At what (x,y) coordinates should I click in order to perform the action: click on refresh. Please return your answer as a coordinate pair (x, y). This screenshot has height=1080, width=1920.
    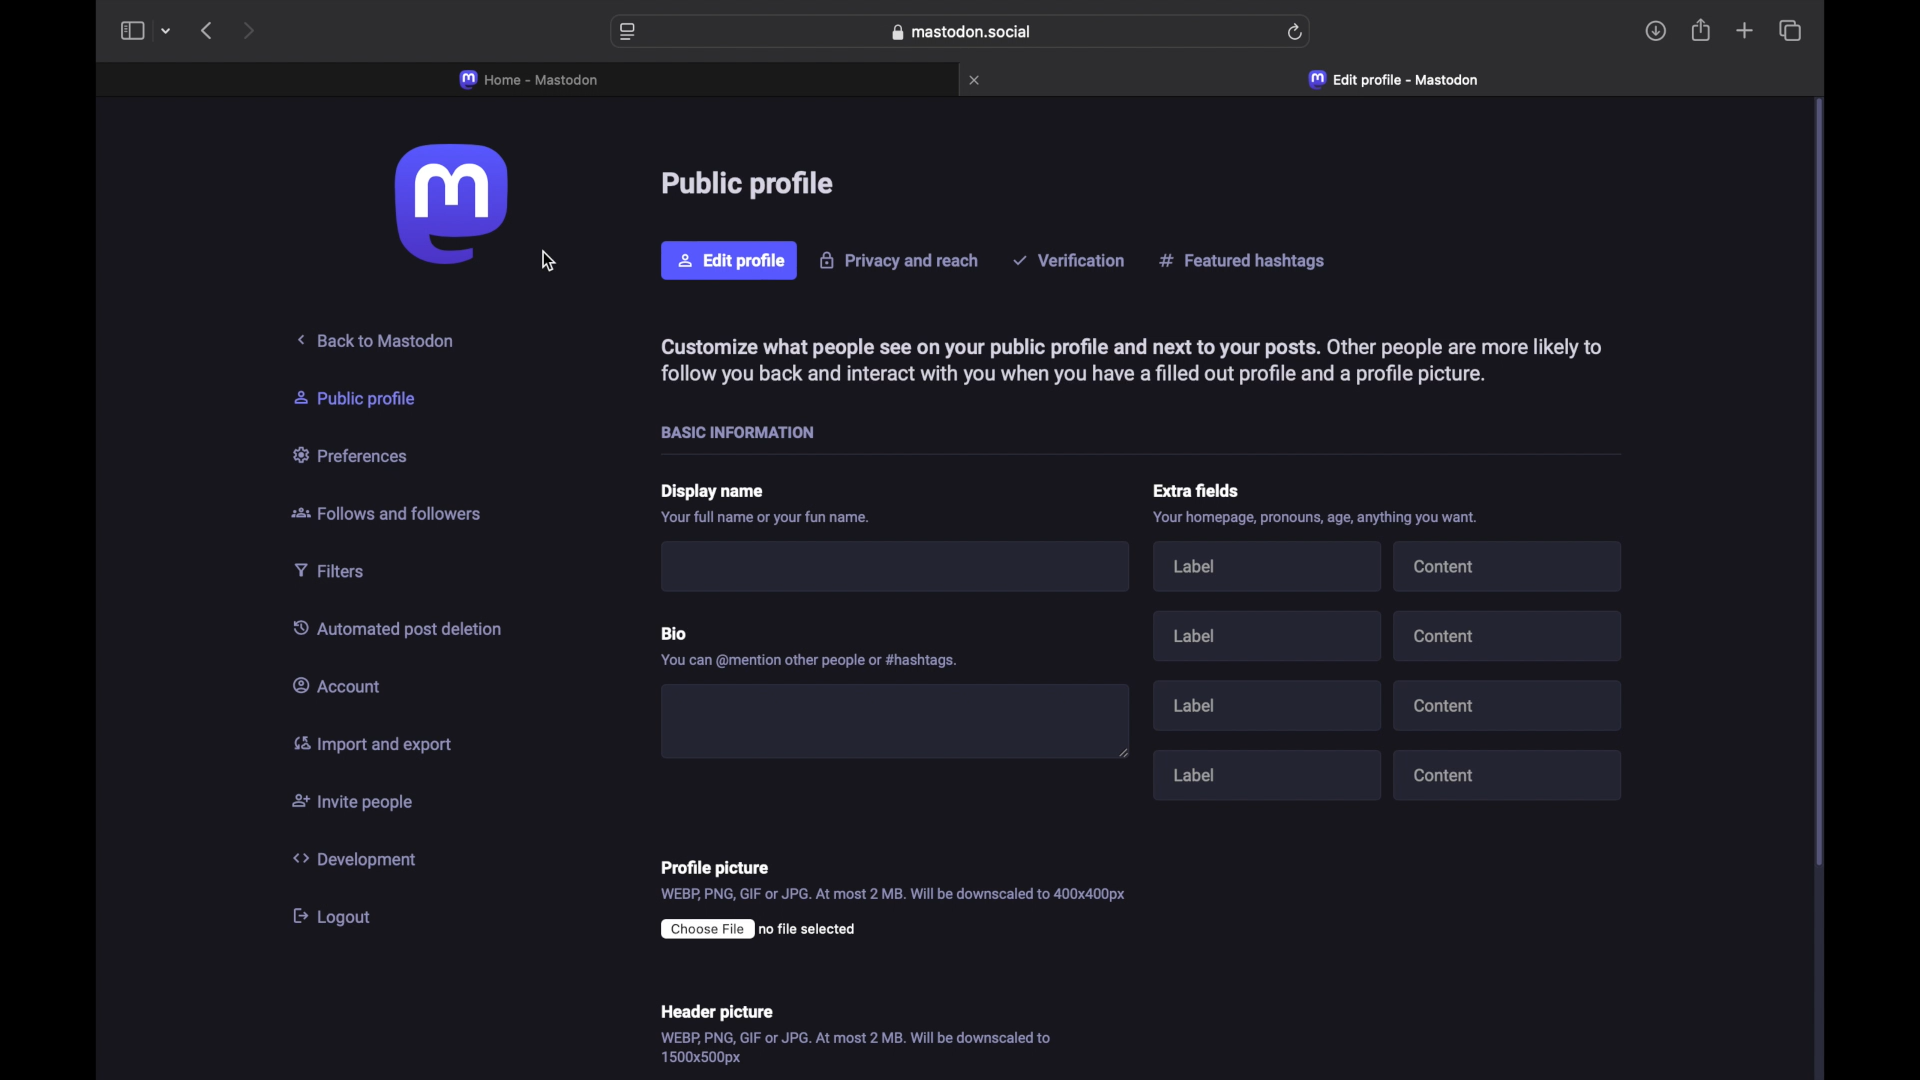
    Looking at the image, I should click on (1296, 32).